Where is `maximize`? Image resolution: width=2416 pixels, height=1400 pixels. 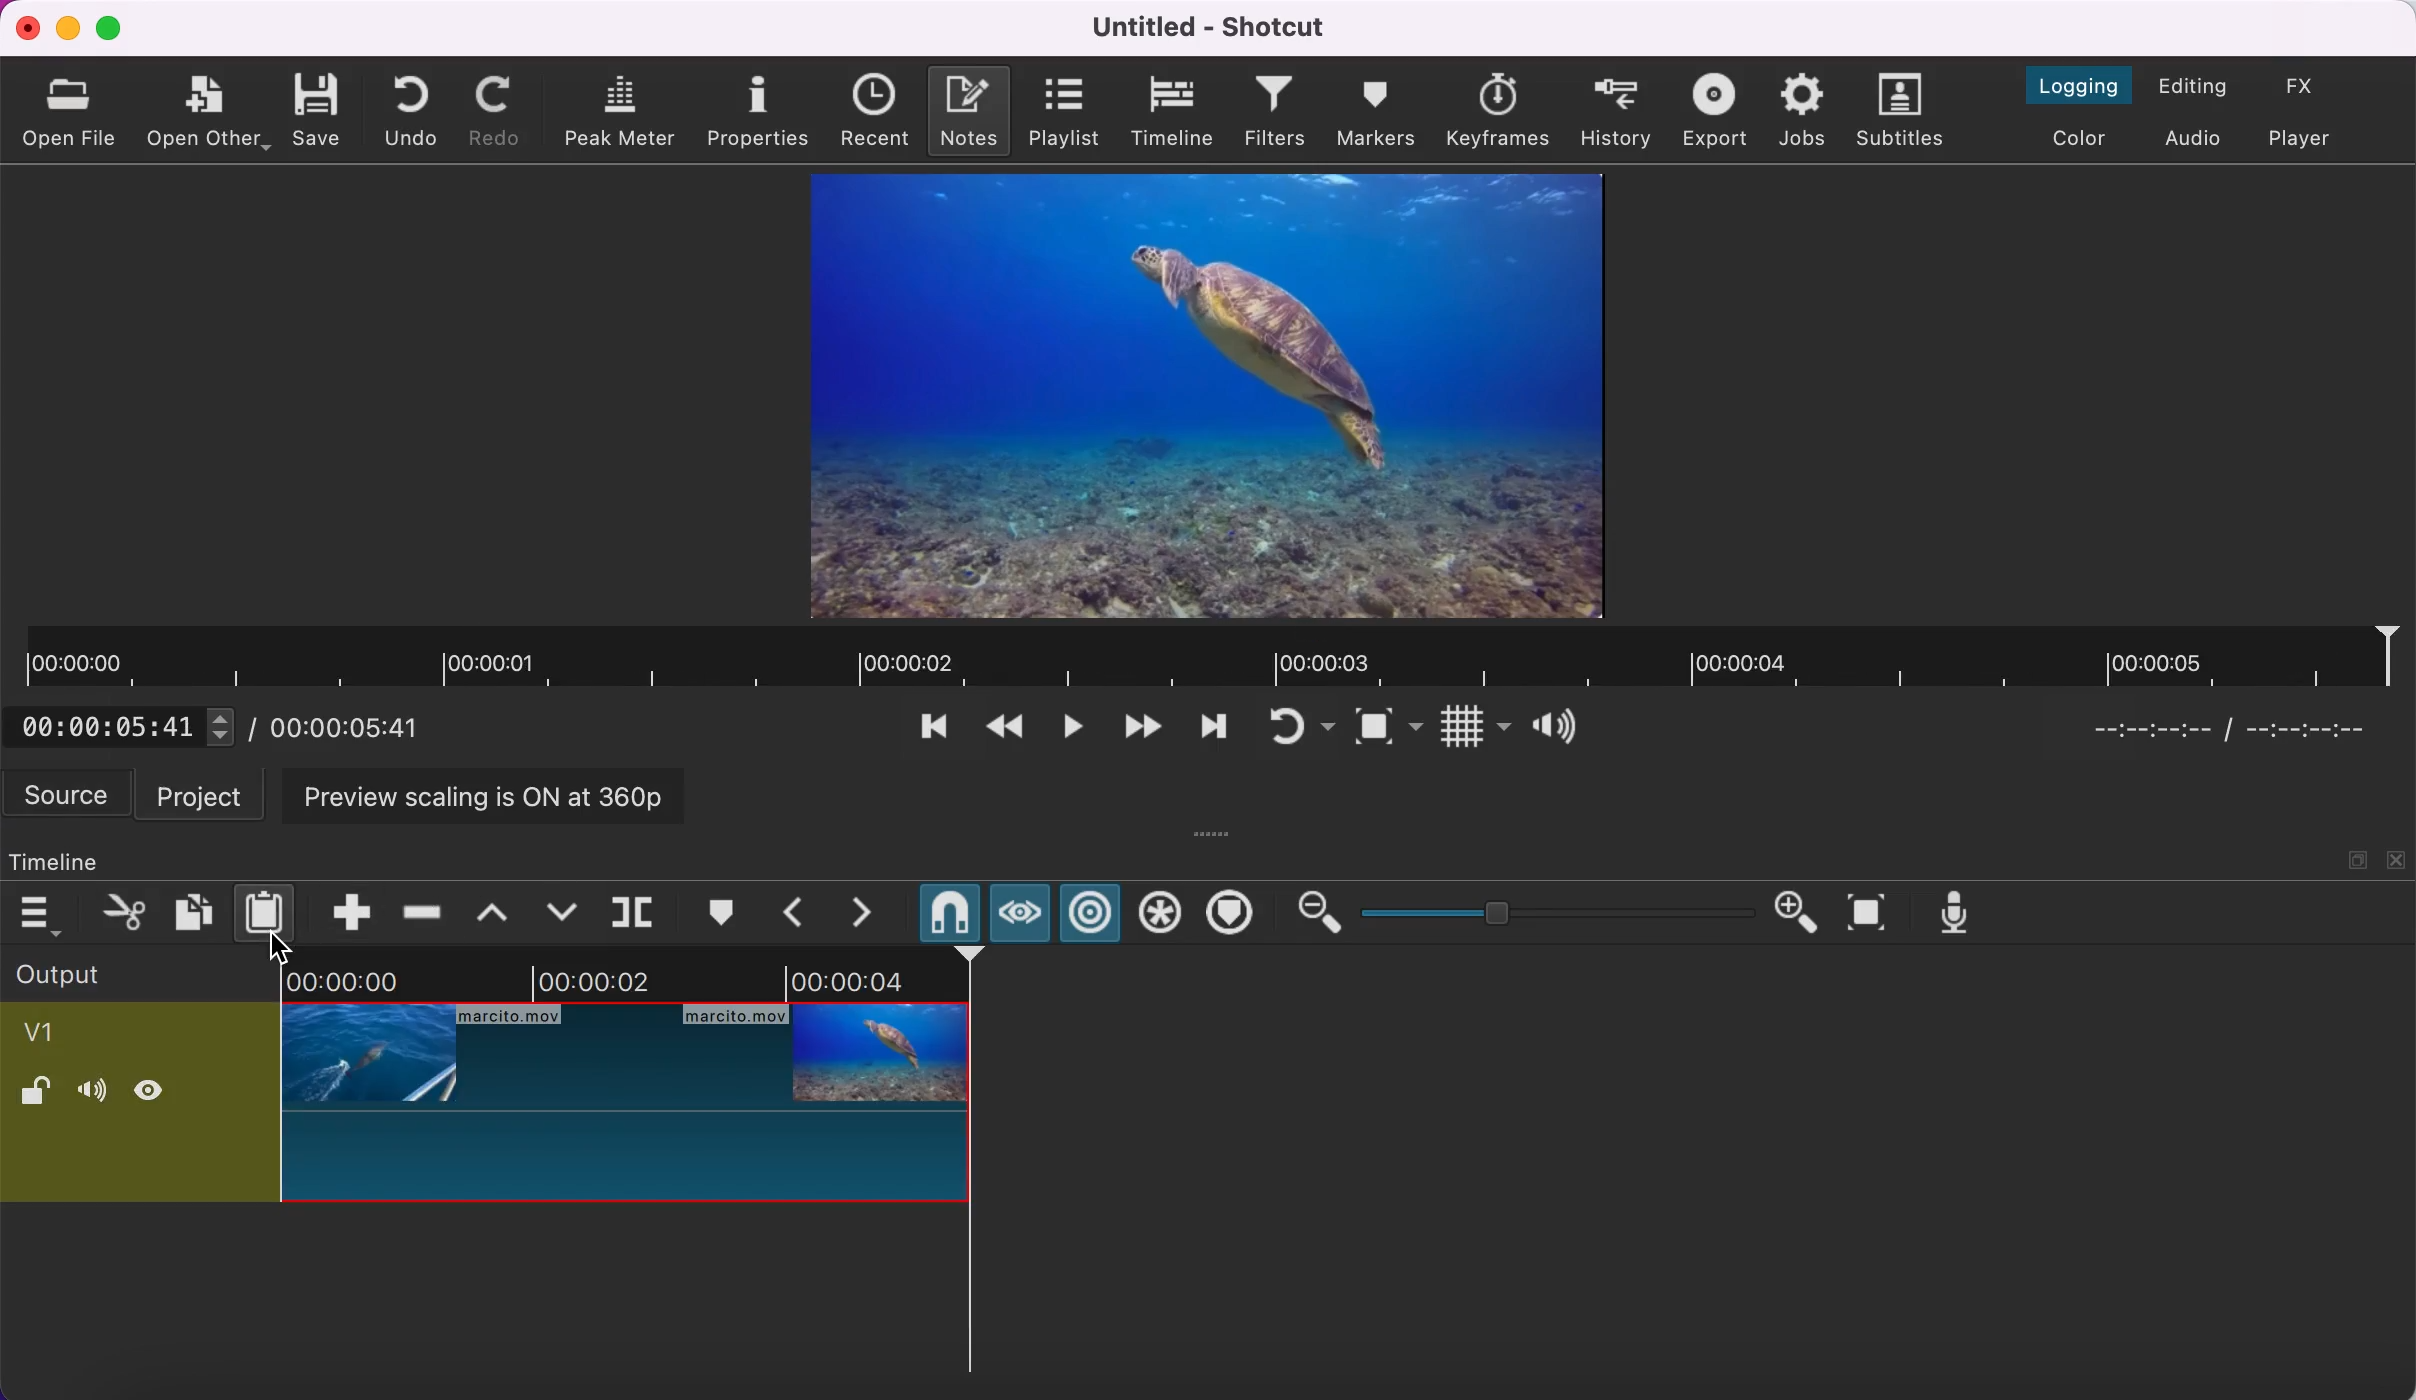 maximize is located at coordinates (115, 29).